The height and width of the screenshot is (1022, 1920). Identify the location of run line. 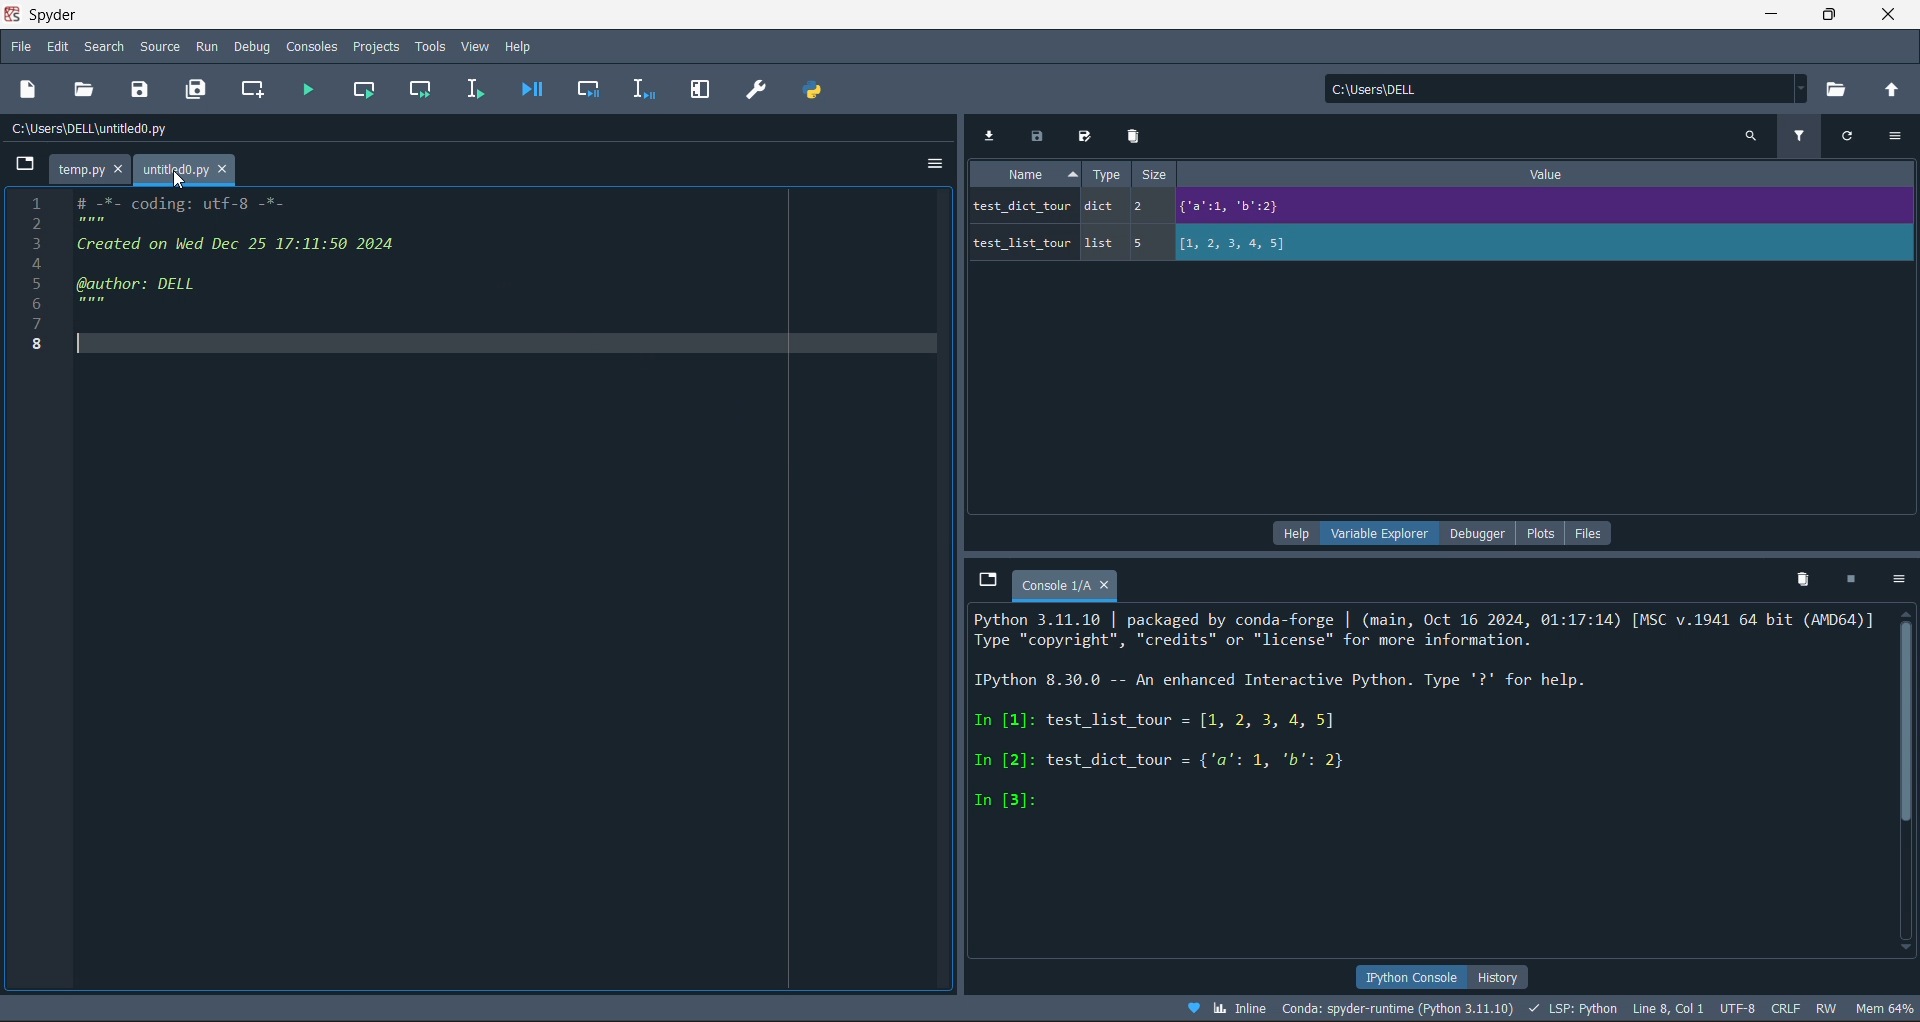
(473, 87).